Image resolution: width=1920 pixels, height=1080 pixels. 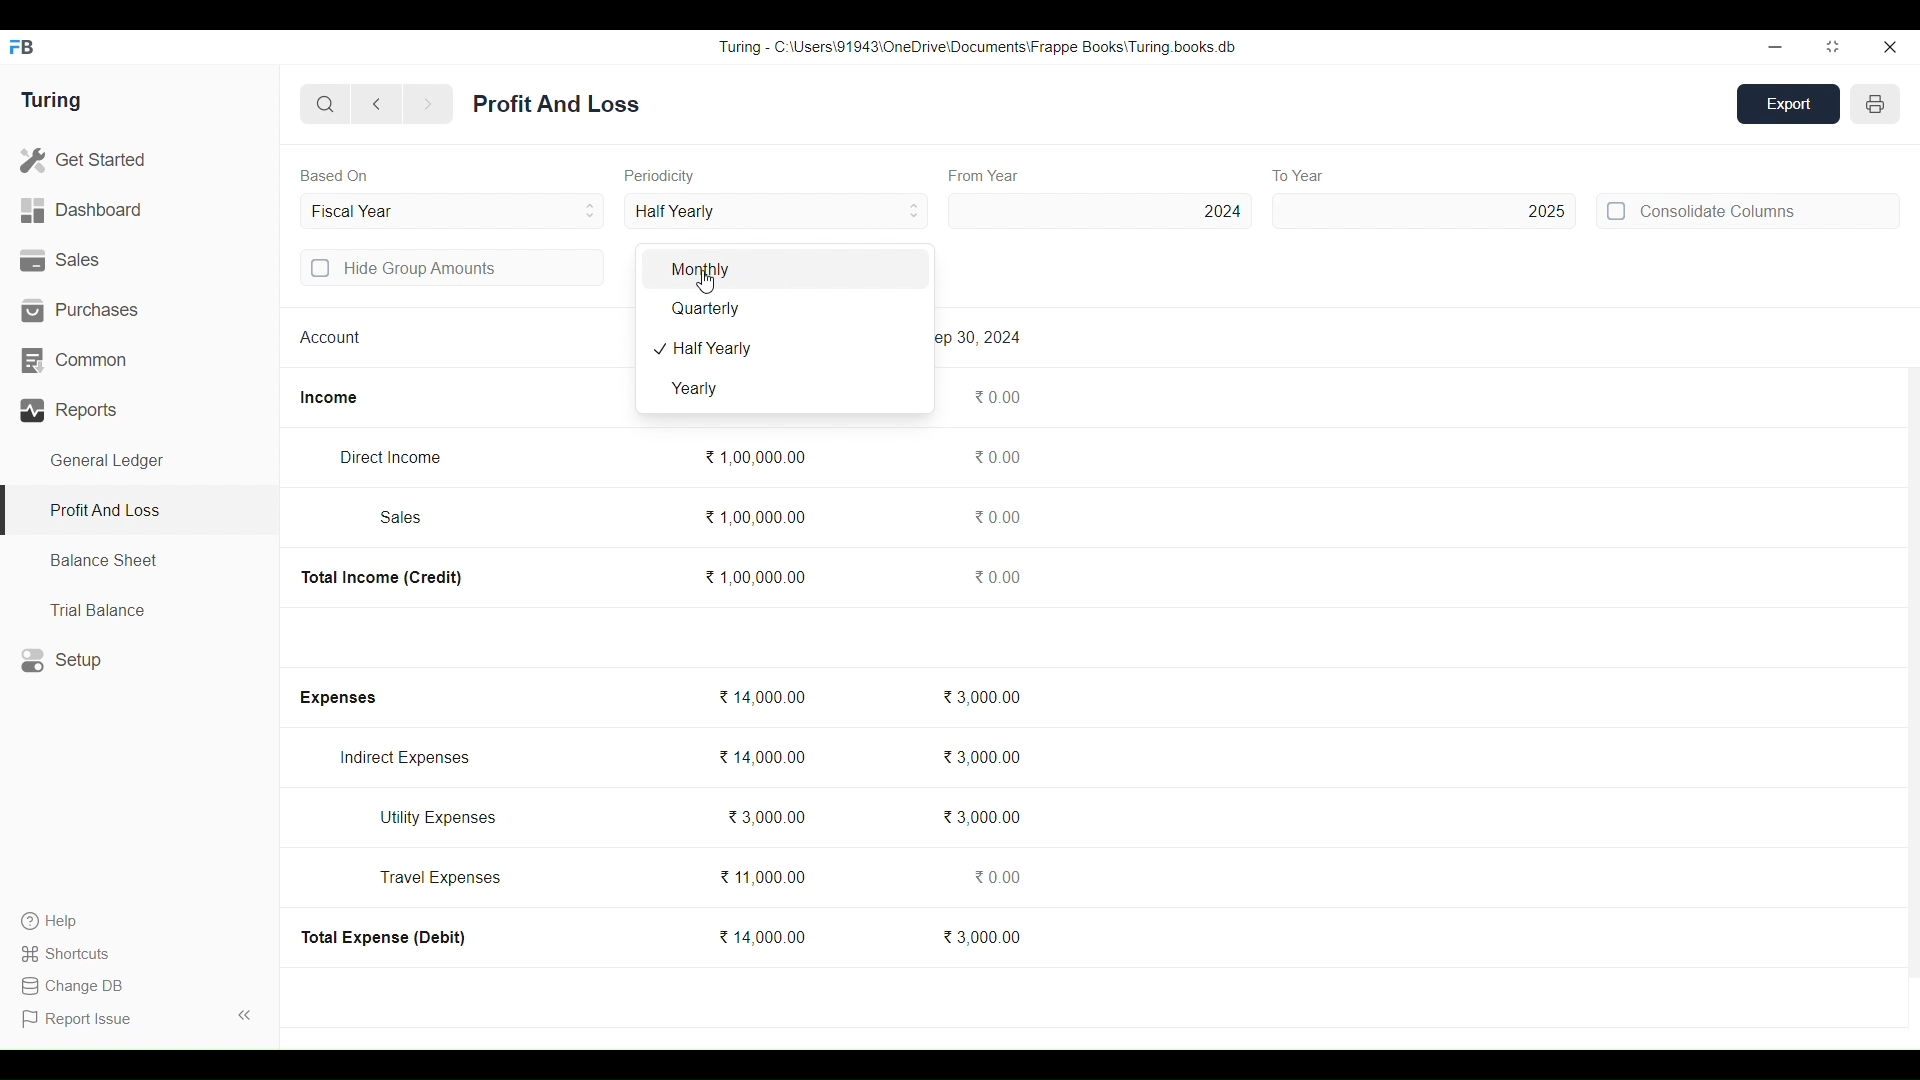 What do you see at coordinates (760, 697) in the screenshot?
I see `14,000.00` at bounding box center [760, 697].